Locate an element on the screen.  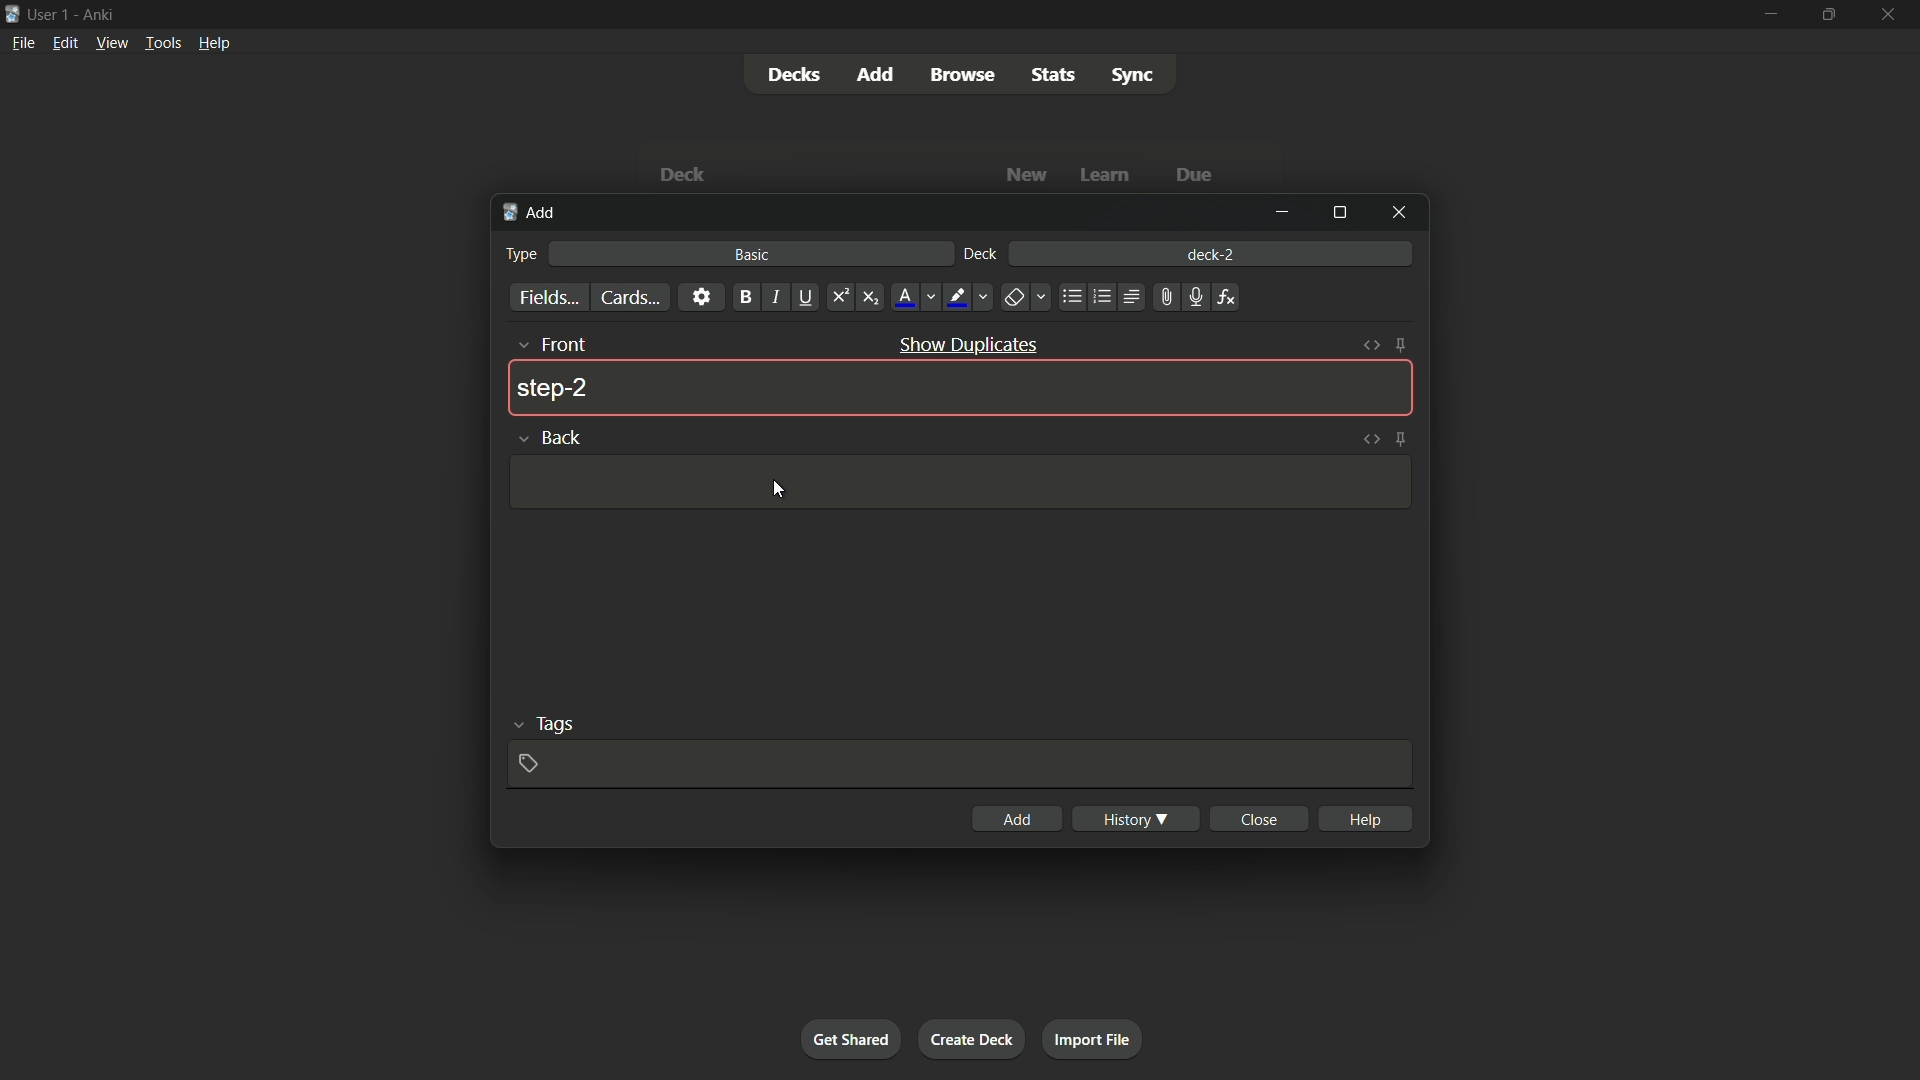
type is located at coordinates (523, 255).